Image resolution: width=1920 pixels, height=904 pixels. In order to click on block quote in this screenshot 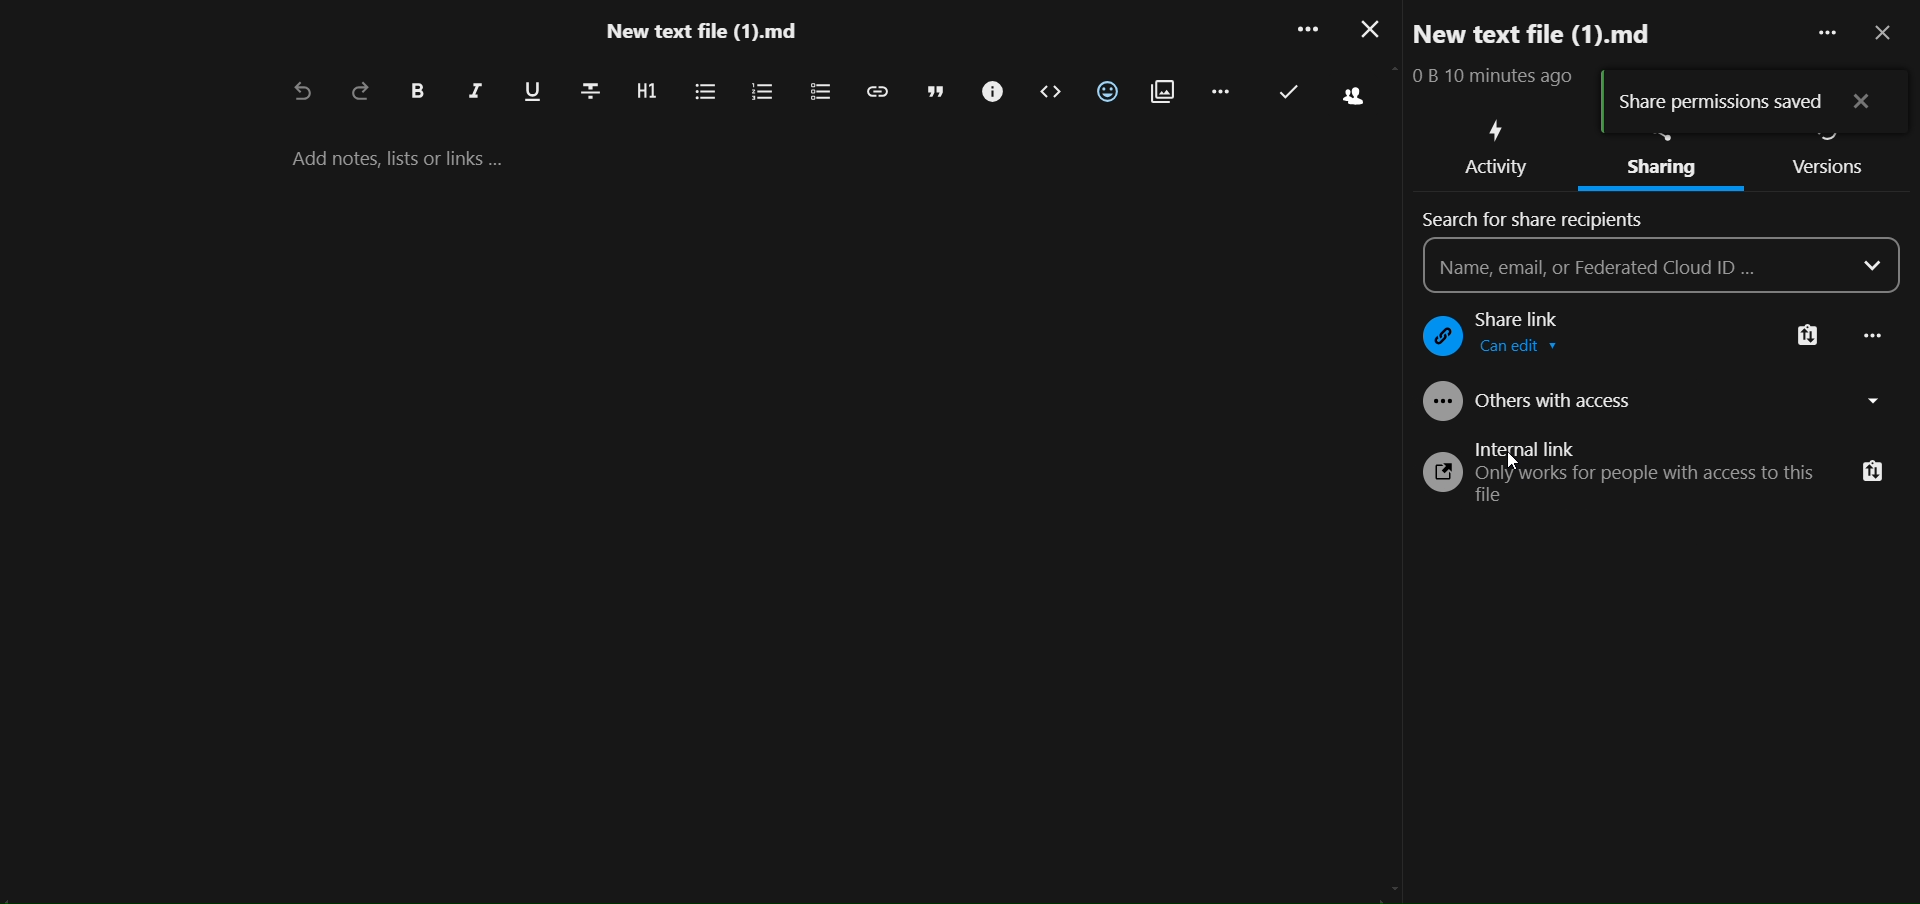, I will do `click(937, 92)`.